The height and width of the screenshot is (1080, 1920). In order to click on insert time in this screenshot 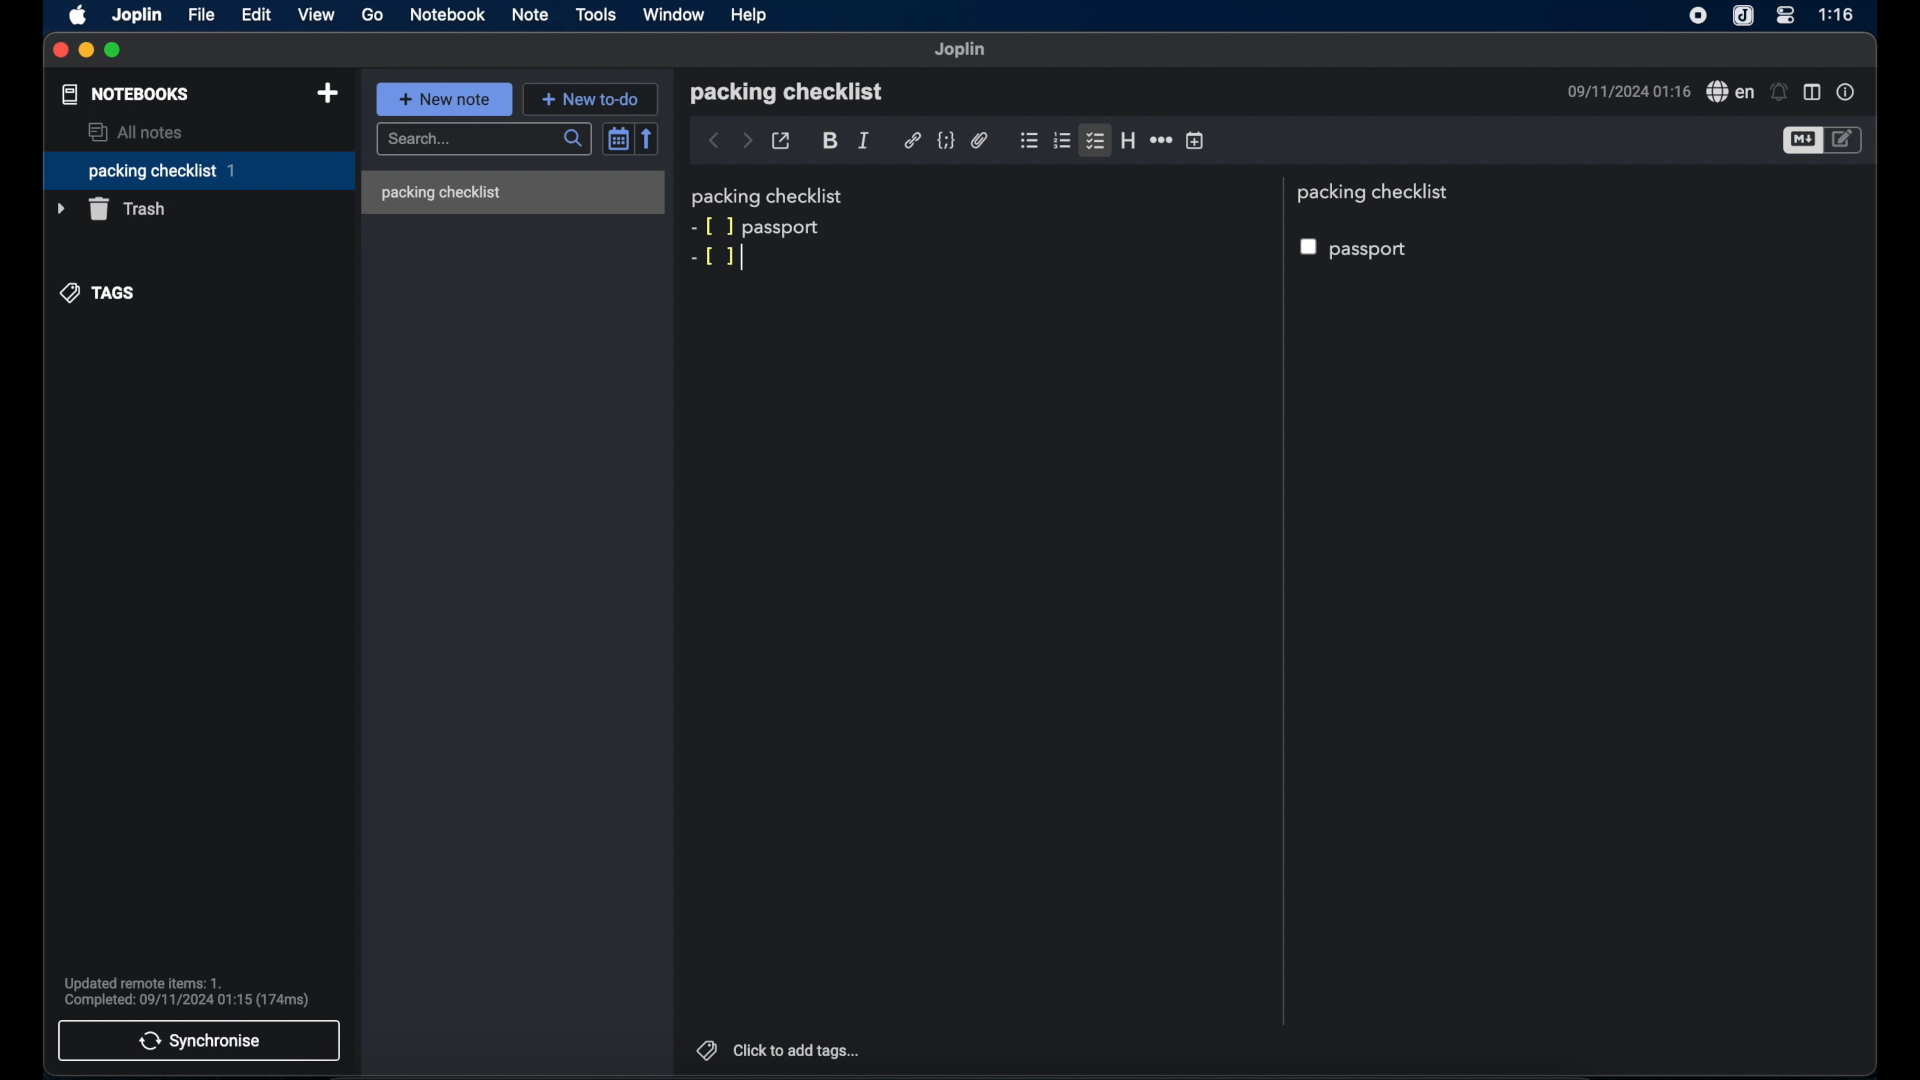, I will do `click(1196, 141)`.